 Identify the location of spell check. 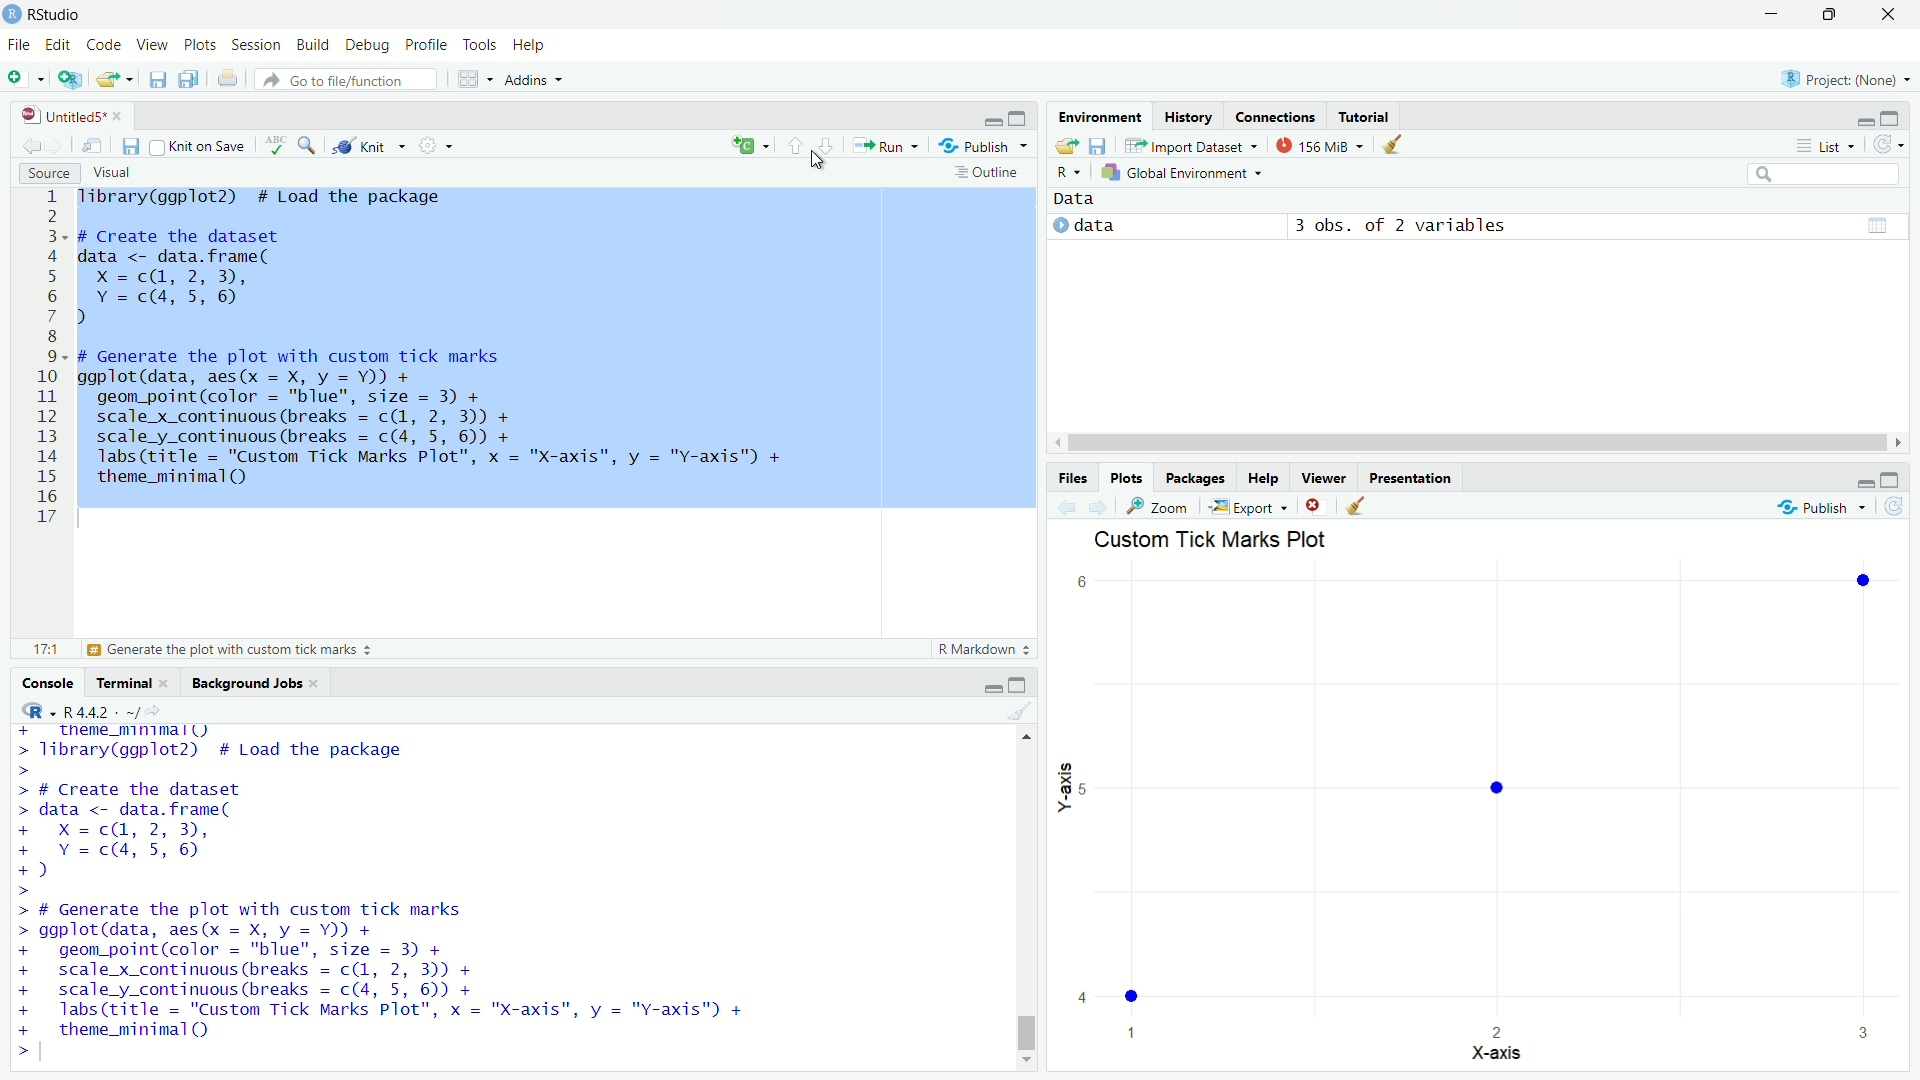
(279, 145).